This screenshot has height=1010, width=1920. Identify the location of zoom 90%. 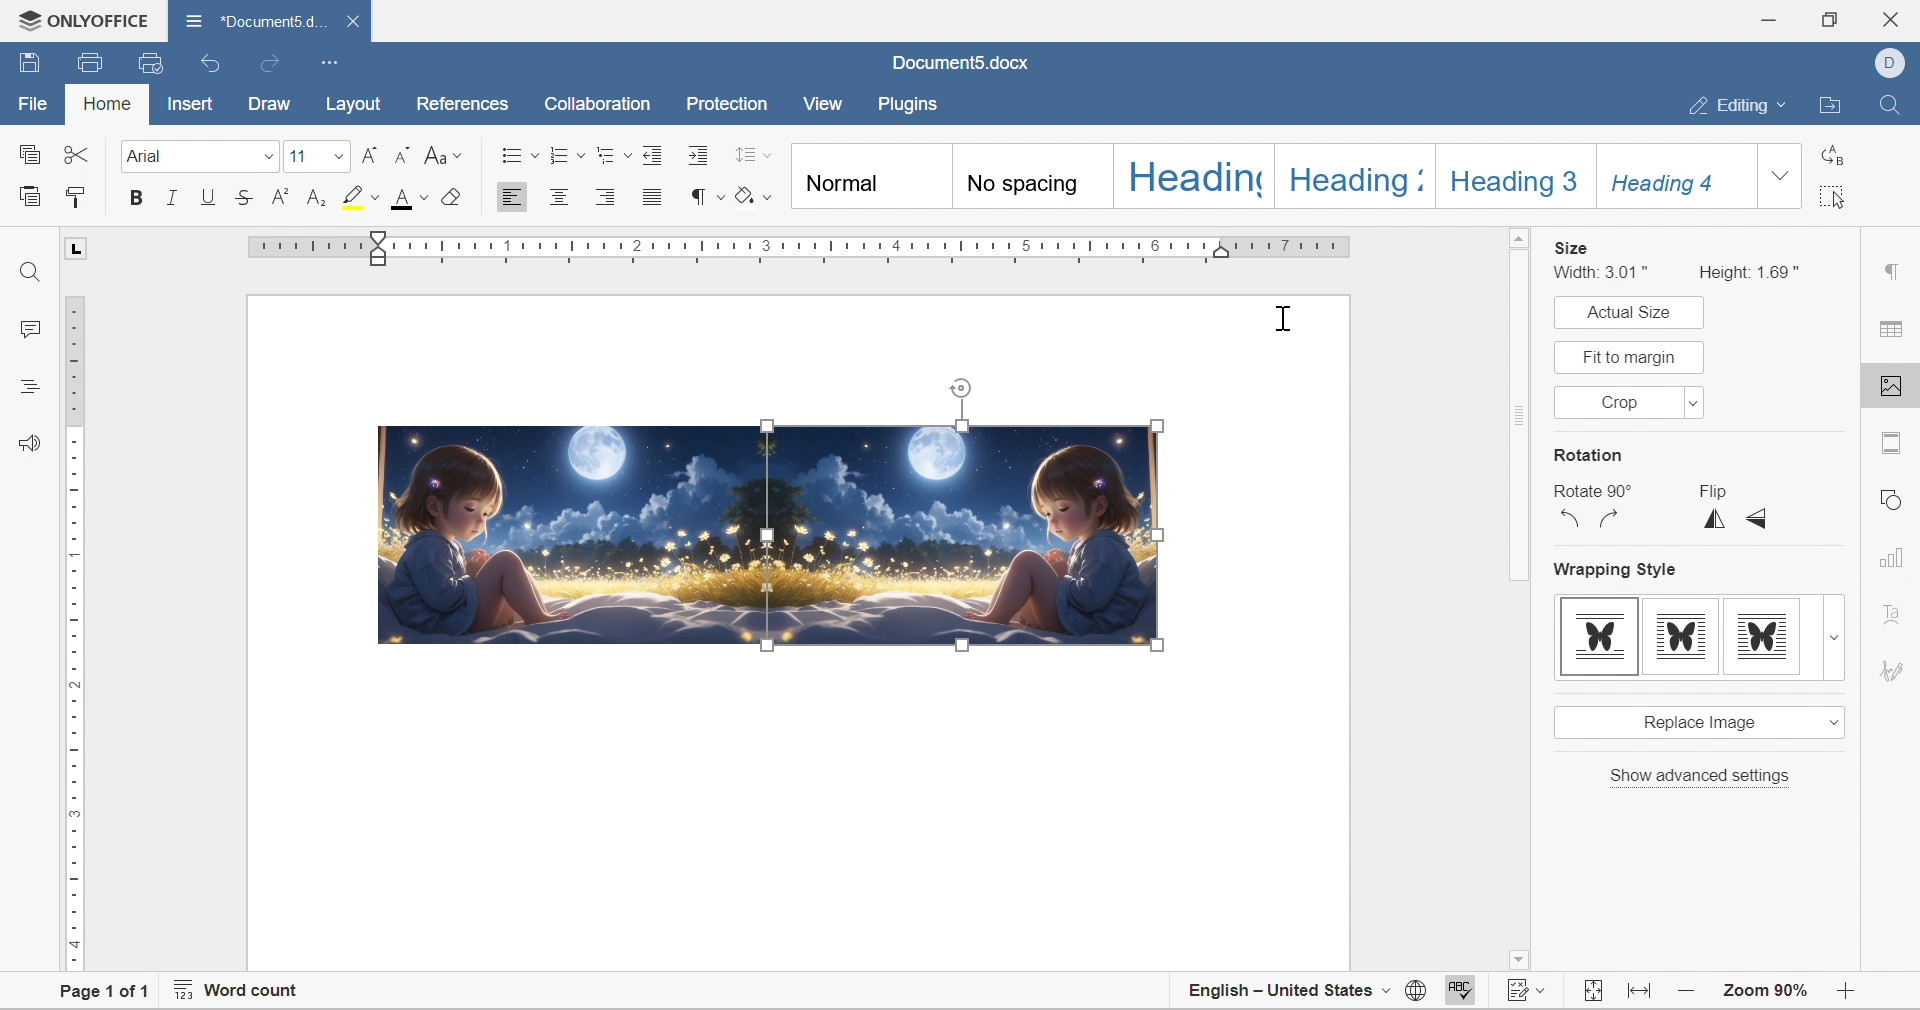
(1767, 991).